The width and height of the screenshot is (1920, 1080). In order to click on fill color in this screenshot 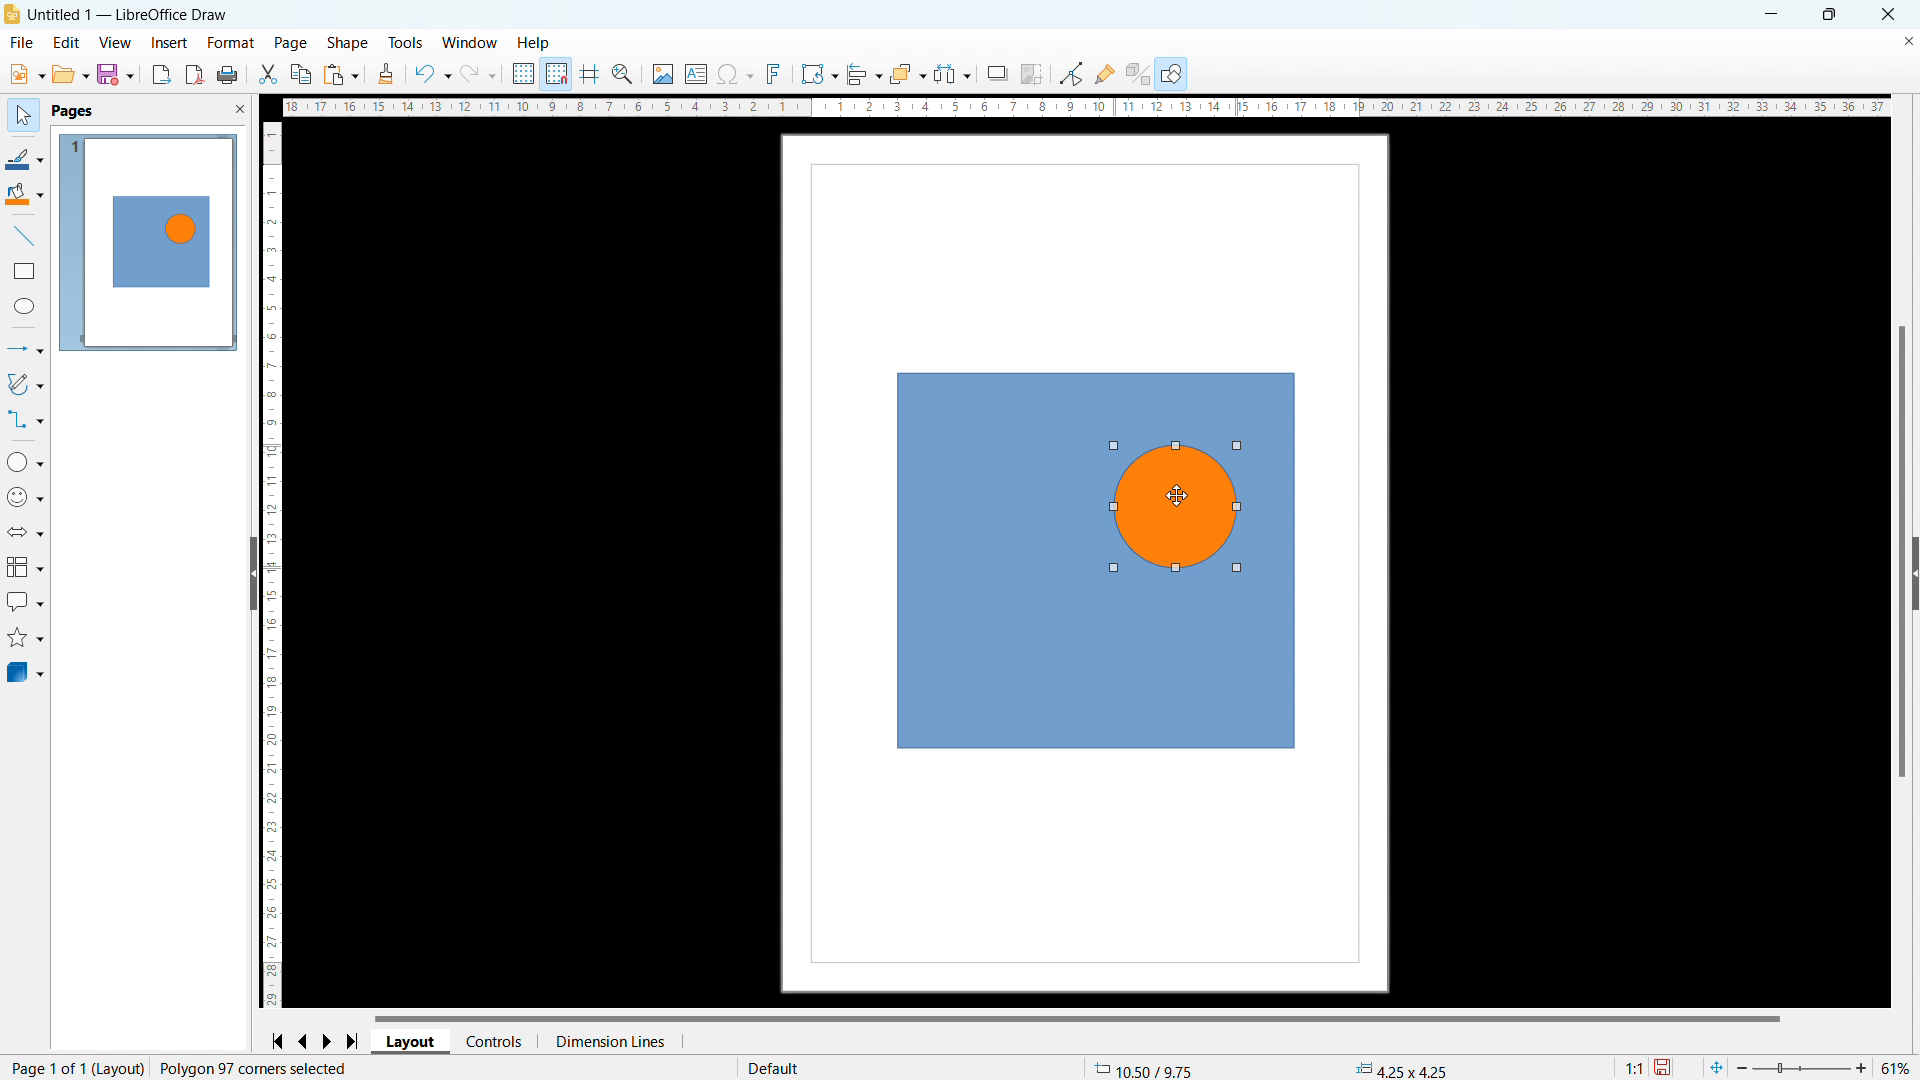, I will do `click(25, 194)`.